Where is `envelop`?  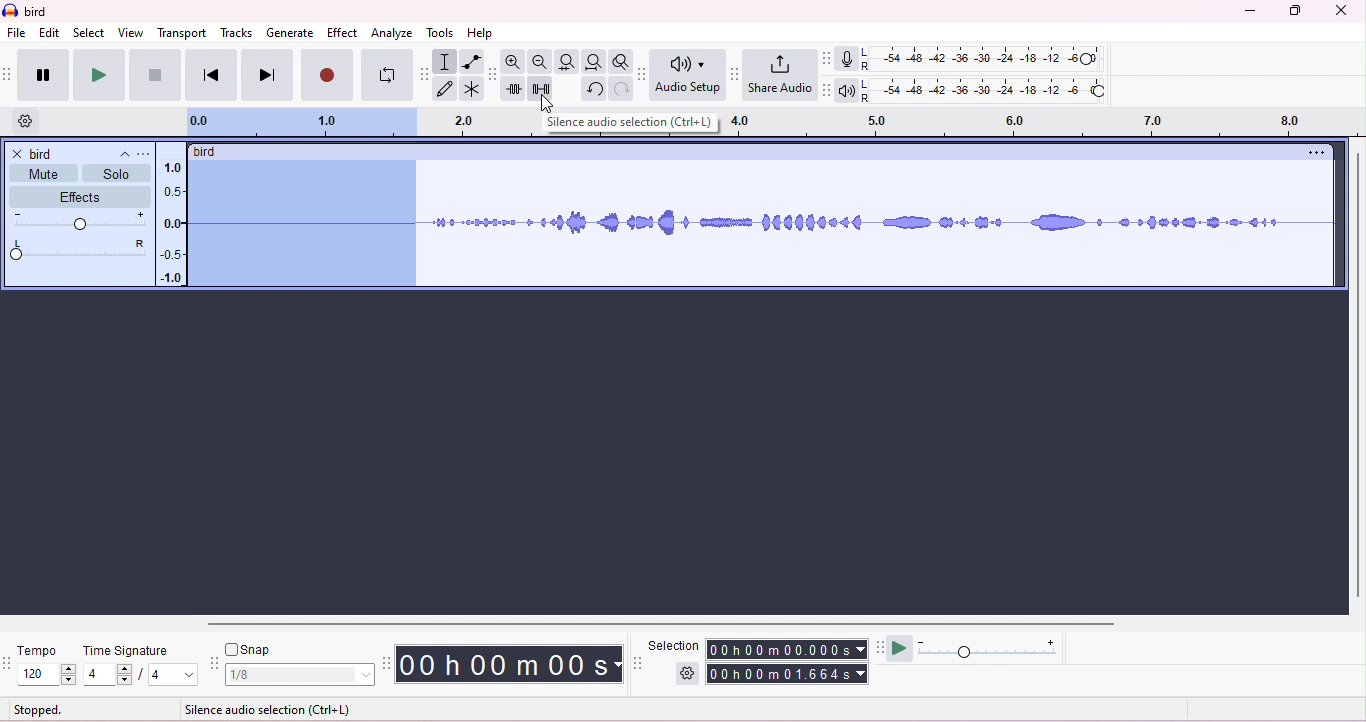
envelop is located at coordinates (472, 61).